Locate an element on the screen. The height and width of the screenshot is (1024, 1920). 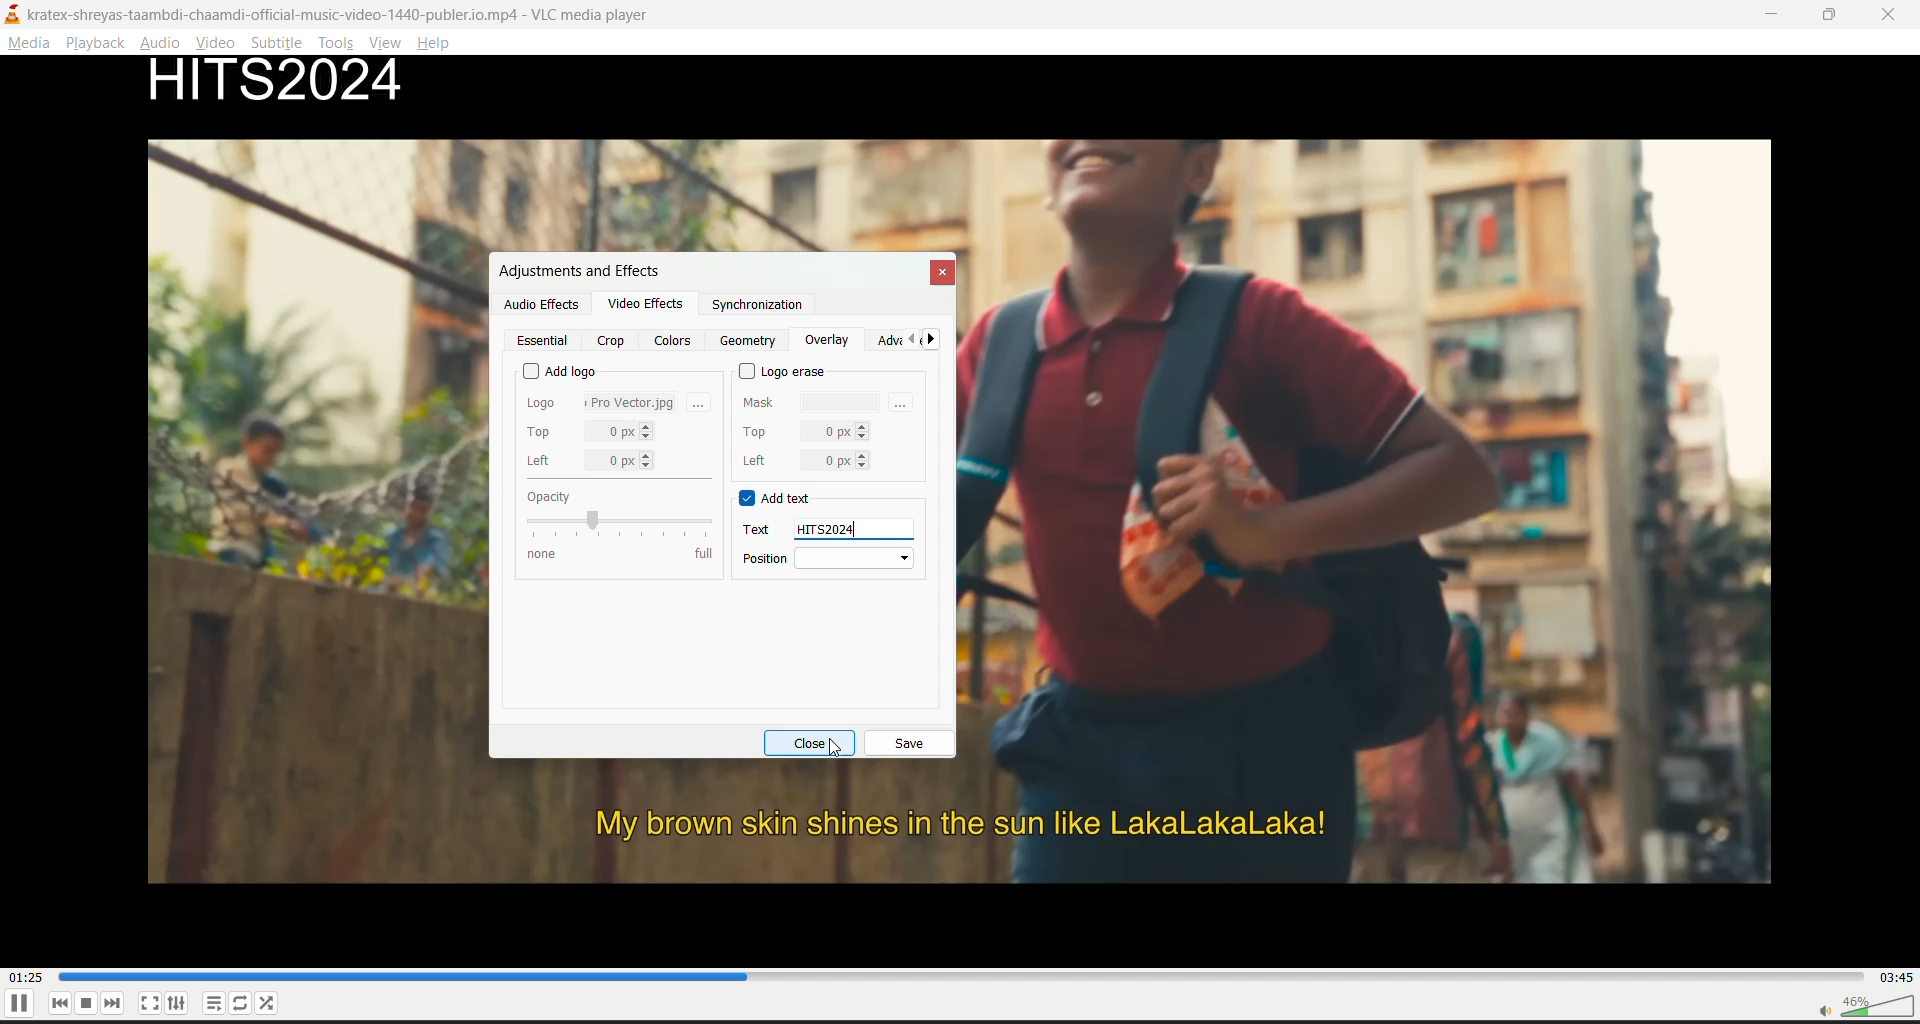
next is located at coordinates (937, 341).